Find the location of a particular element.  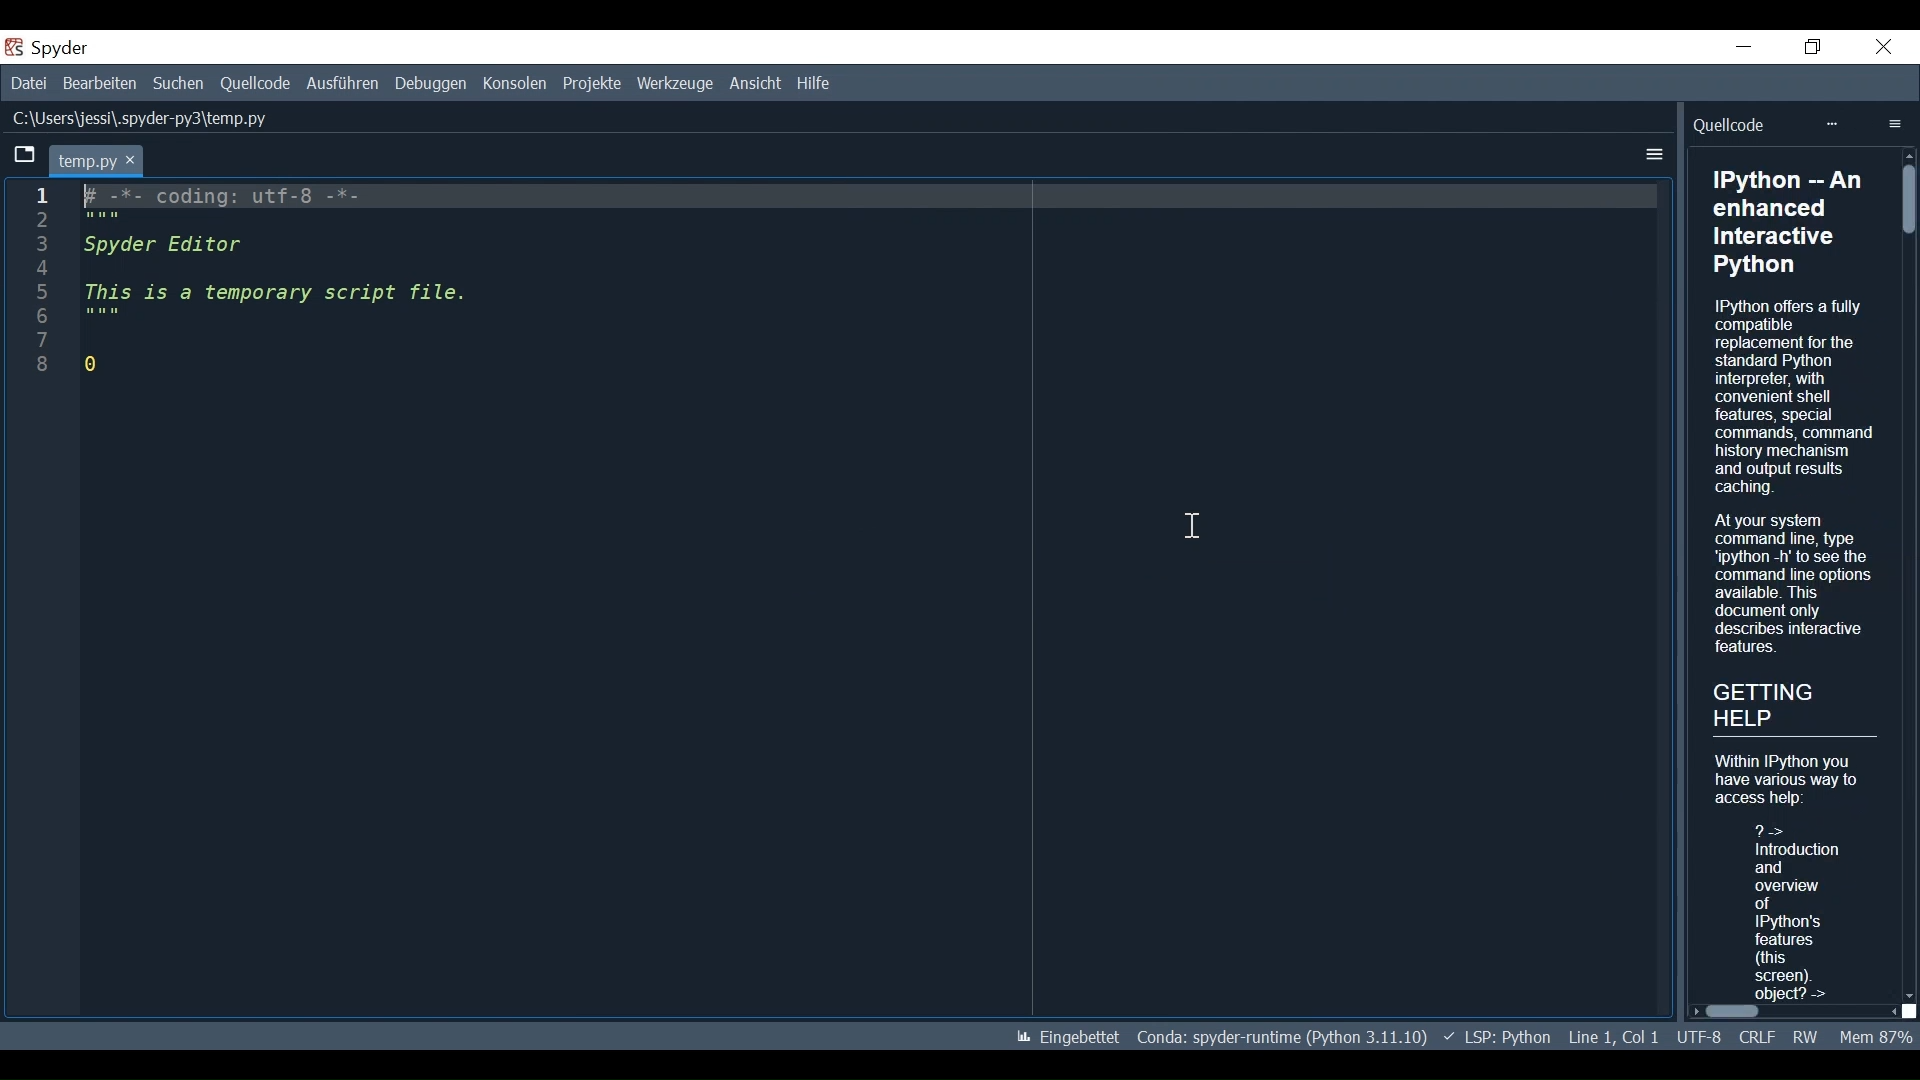

Conda: spyder-runtime(Python 3.11.10) is located at coordinates (1279, 1037).